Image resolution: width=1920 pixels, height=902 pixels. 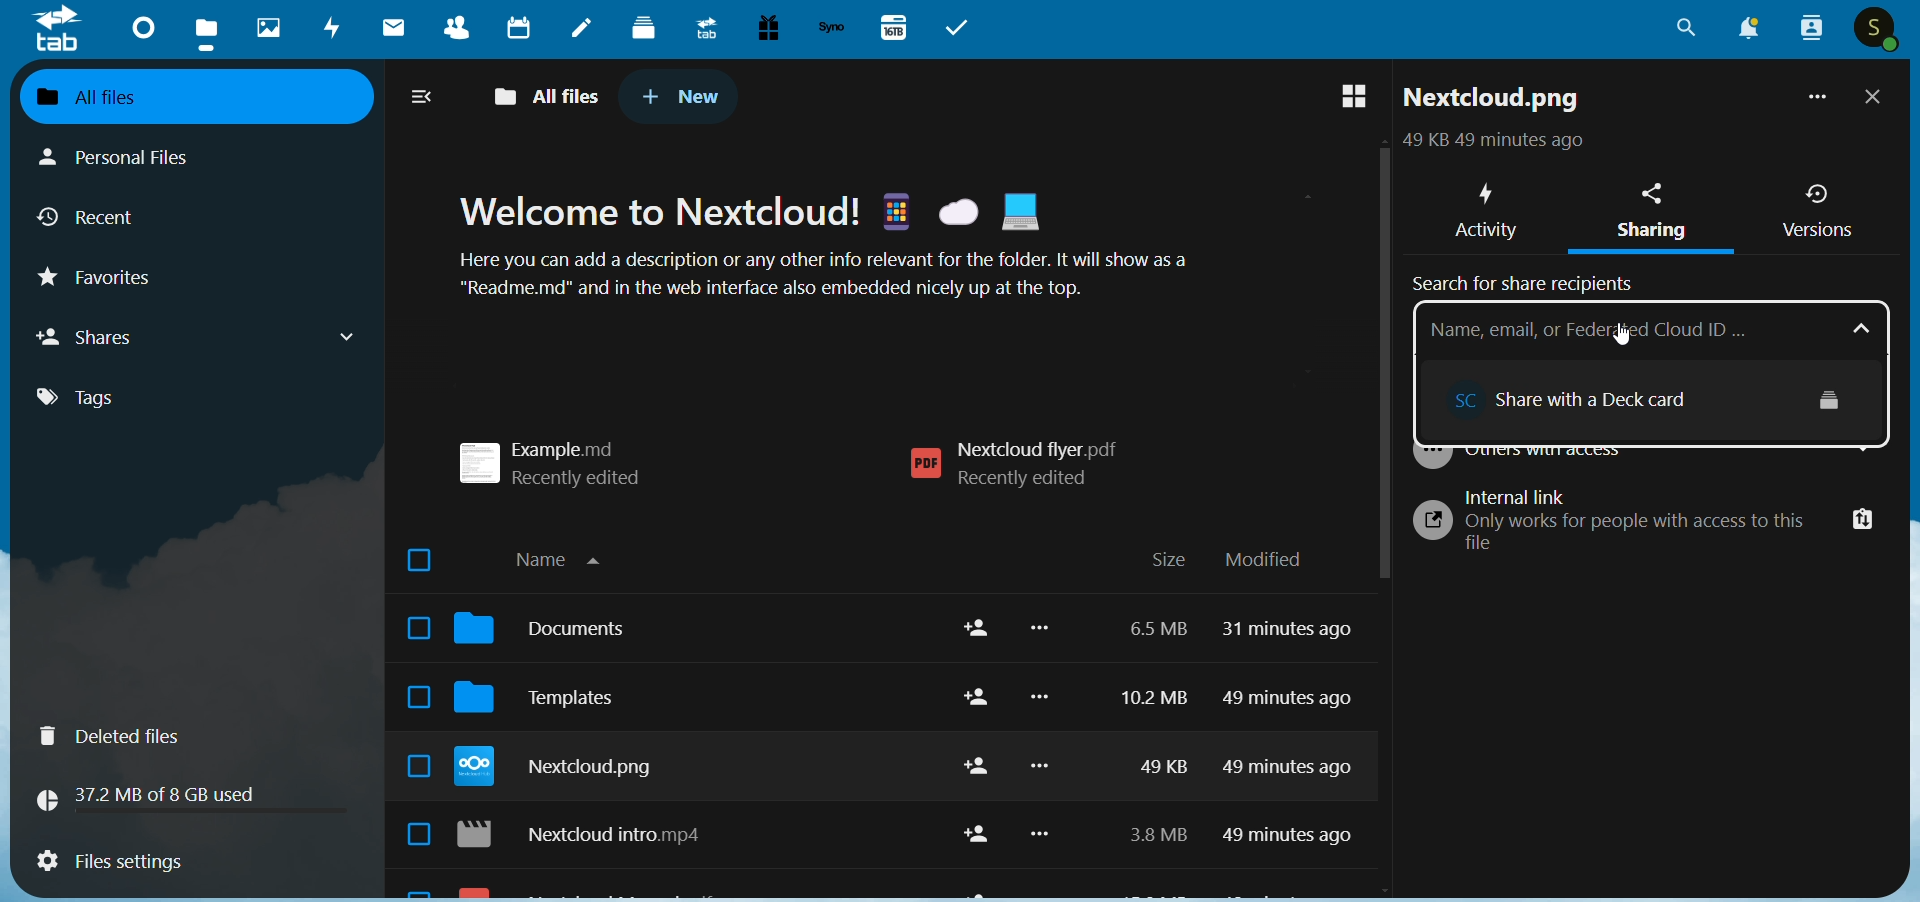 What do you see at coordinates (553, 634) in the screenshot?
I see `document` at bounding box center [553, 634].